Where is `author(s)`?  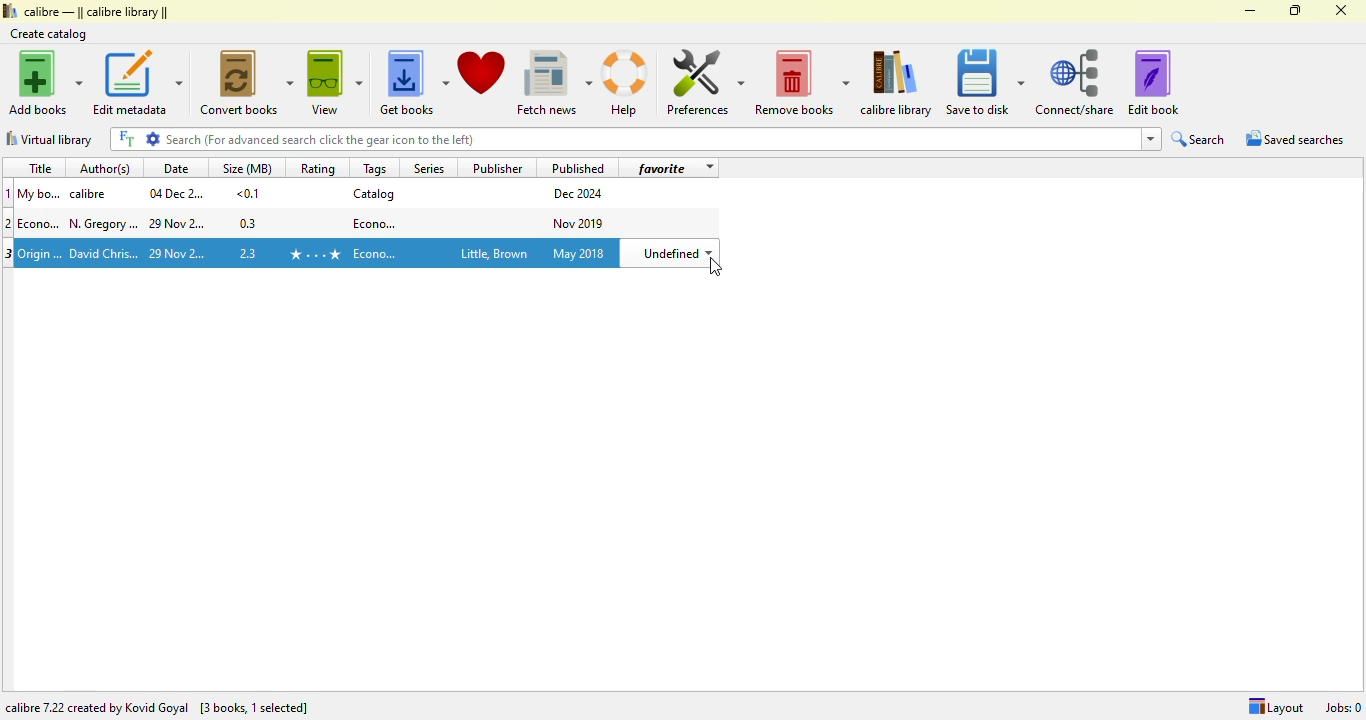
author(s) is located at coordinates (108, 167).